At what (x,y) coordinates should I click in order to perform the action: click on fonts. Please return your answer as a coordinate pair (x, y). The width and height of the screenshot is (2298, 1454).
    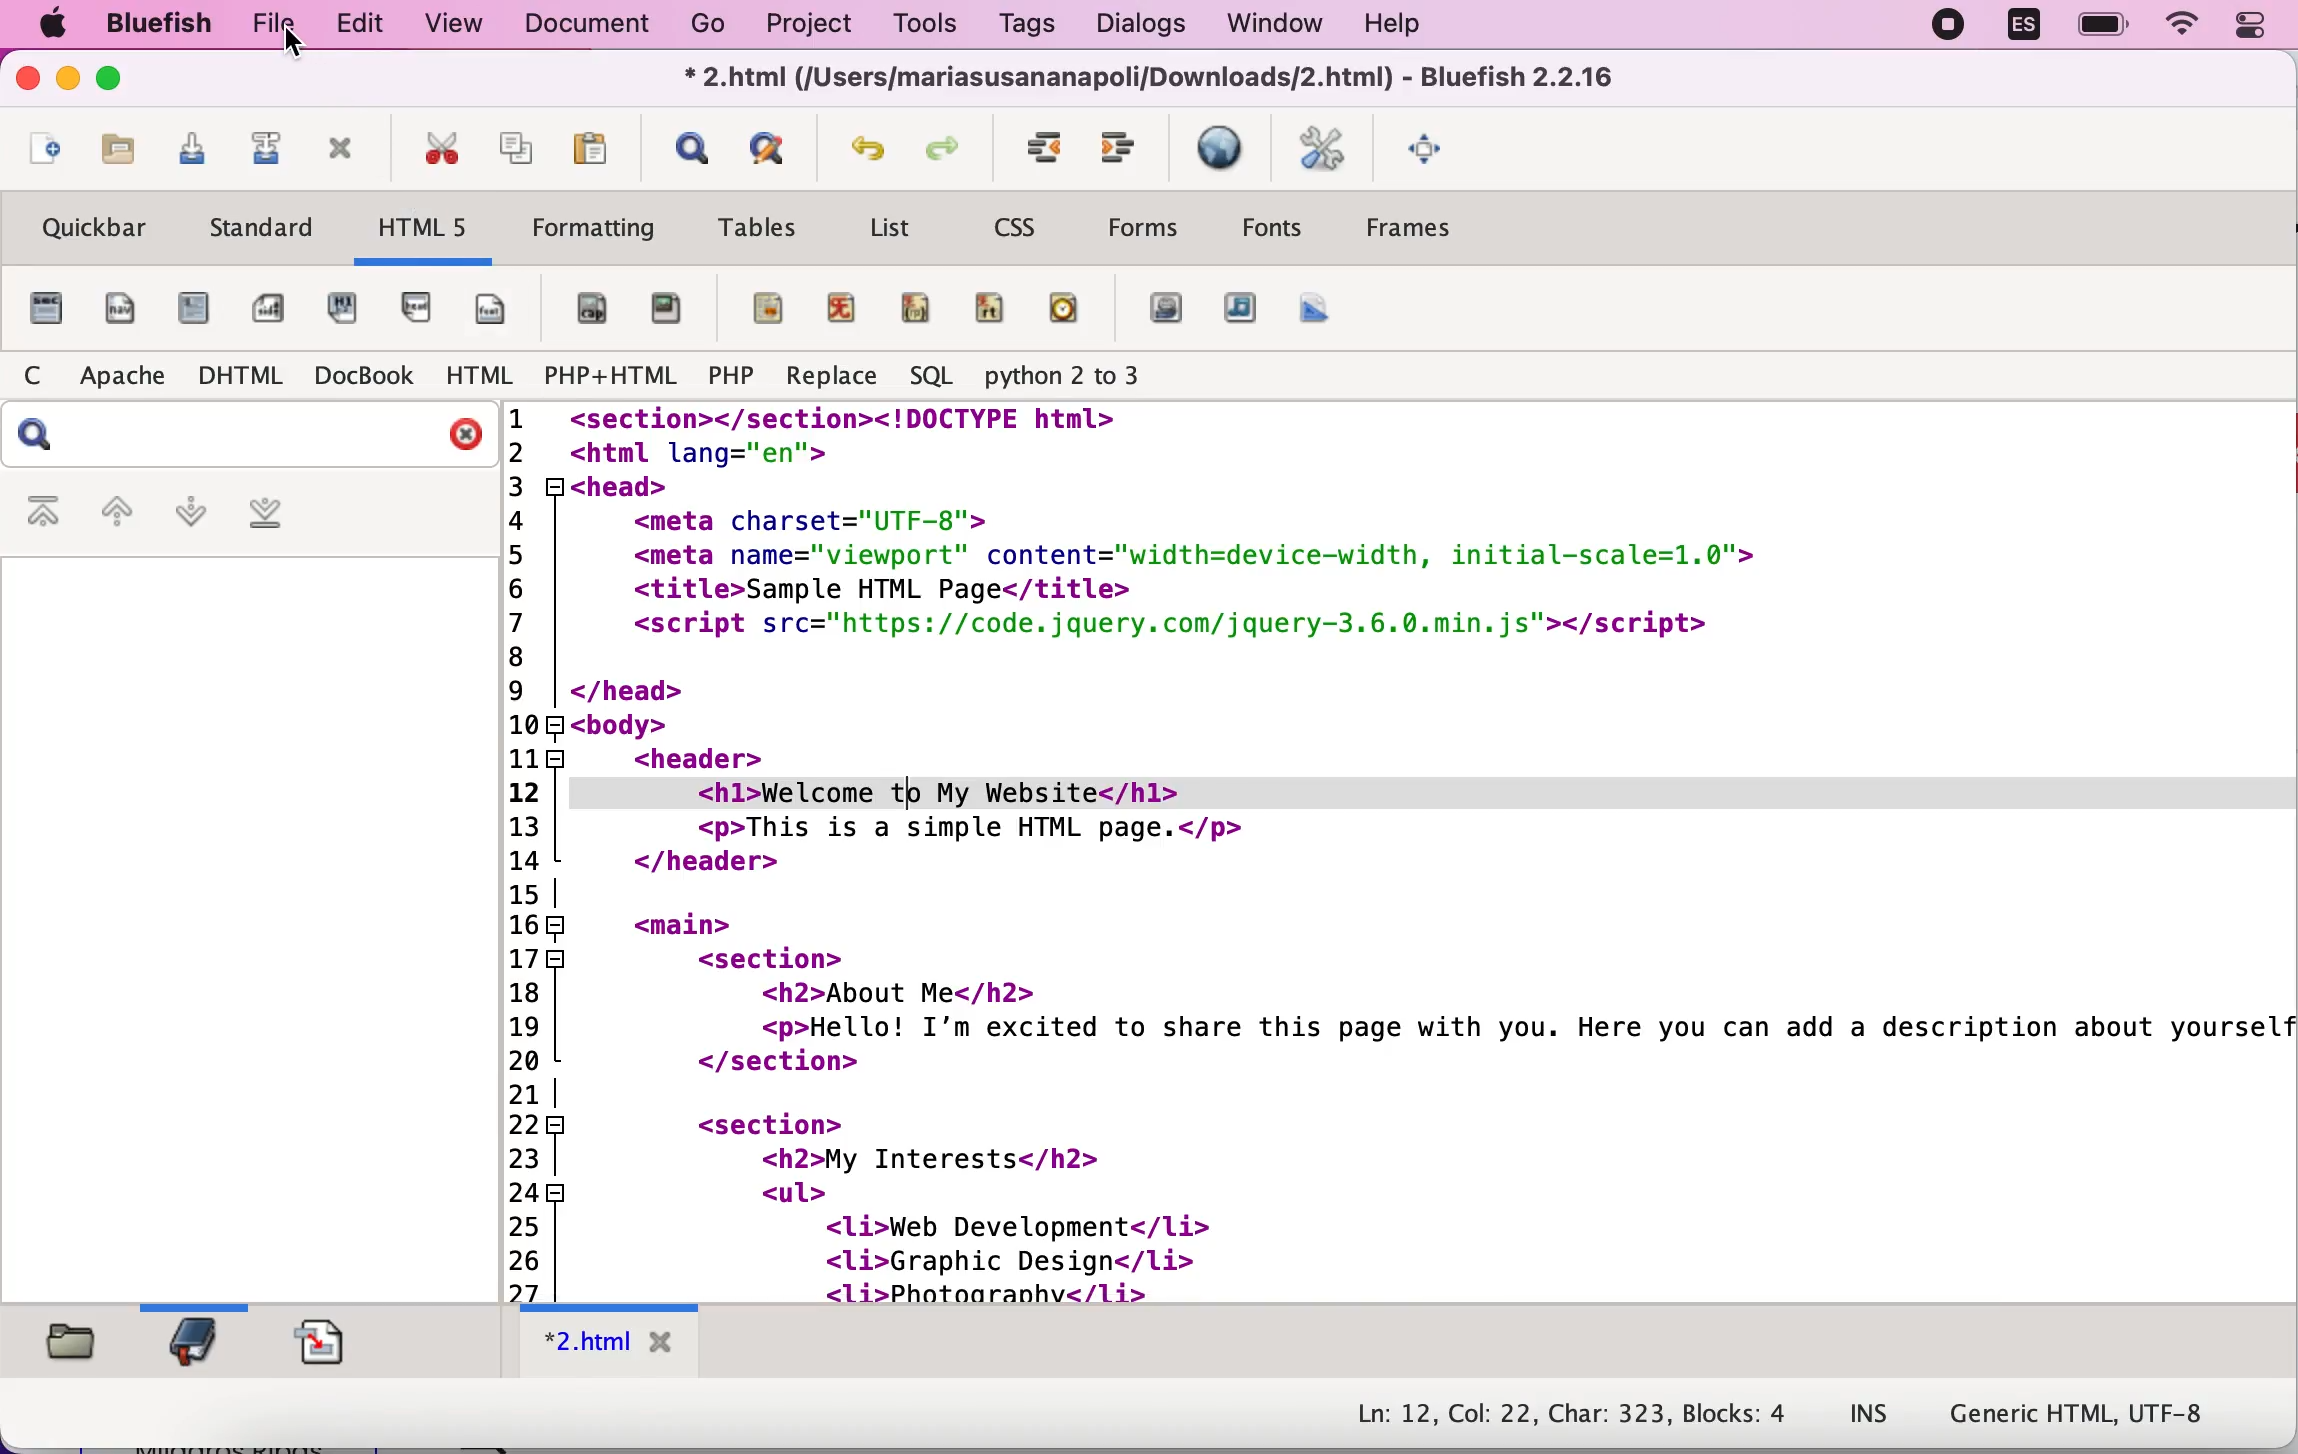
    Looking at the image, I should click on (1270, 226).